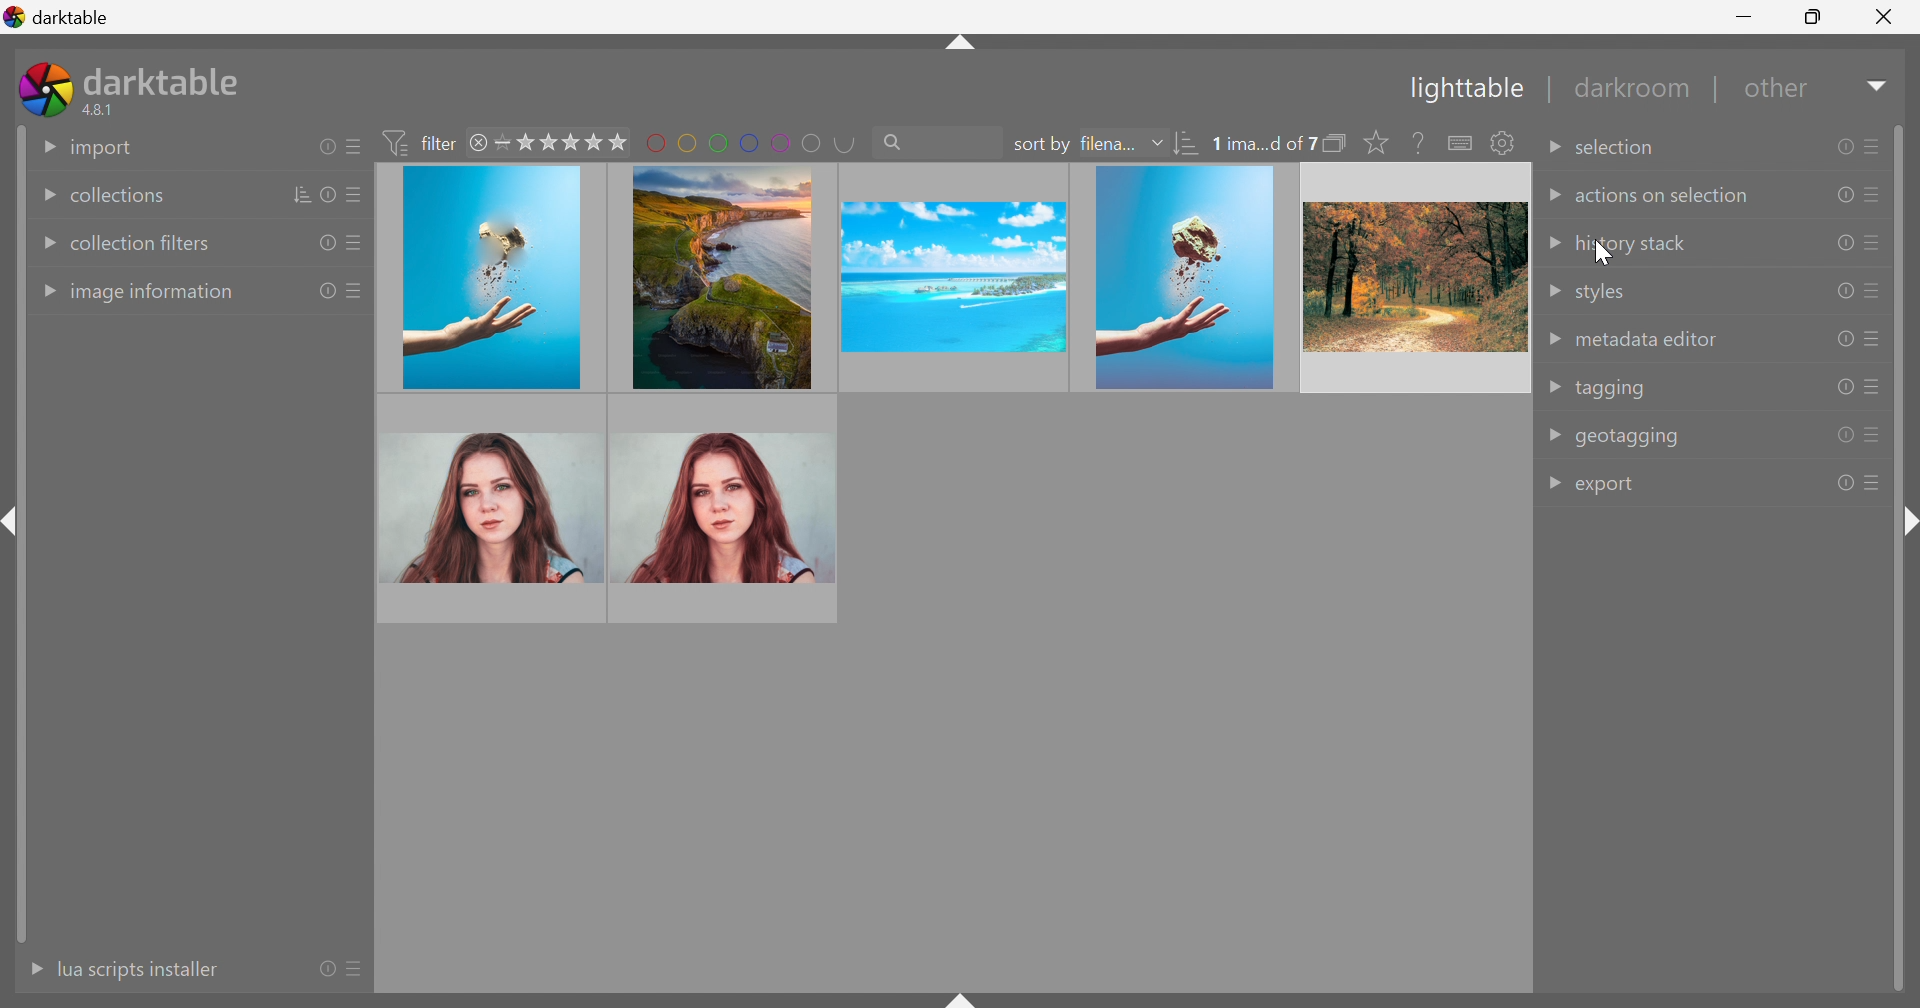 The image size is (1920, 1008). Describe the element at coordinates (563, 142) in the screenshot. I see `range rating` at that location.